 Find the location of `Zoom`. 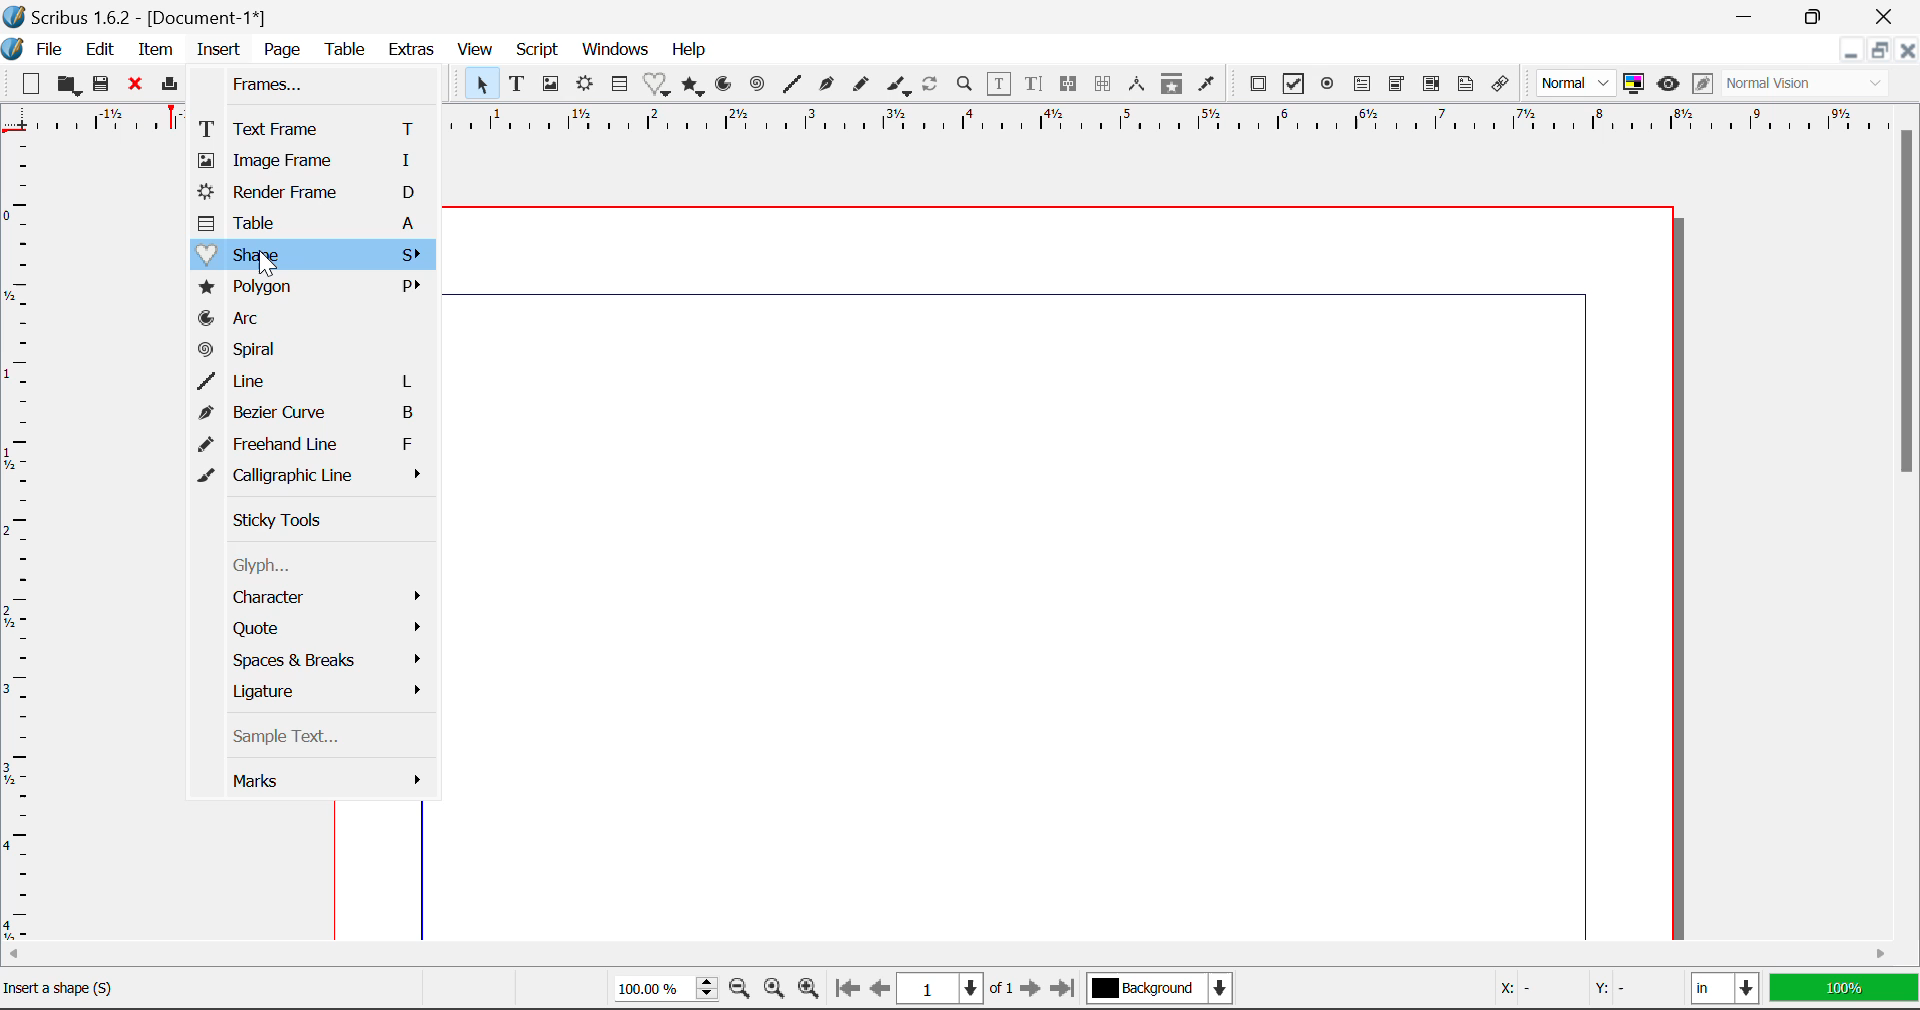

Zoom is located at coordinates (967, 87).